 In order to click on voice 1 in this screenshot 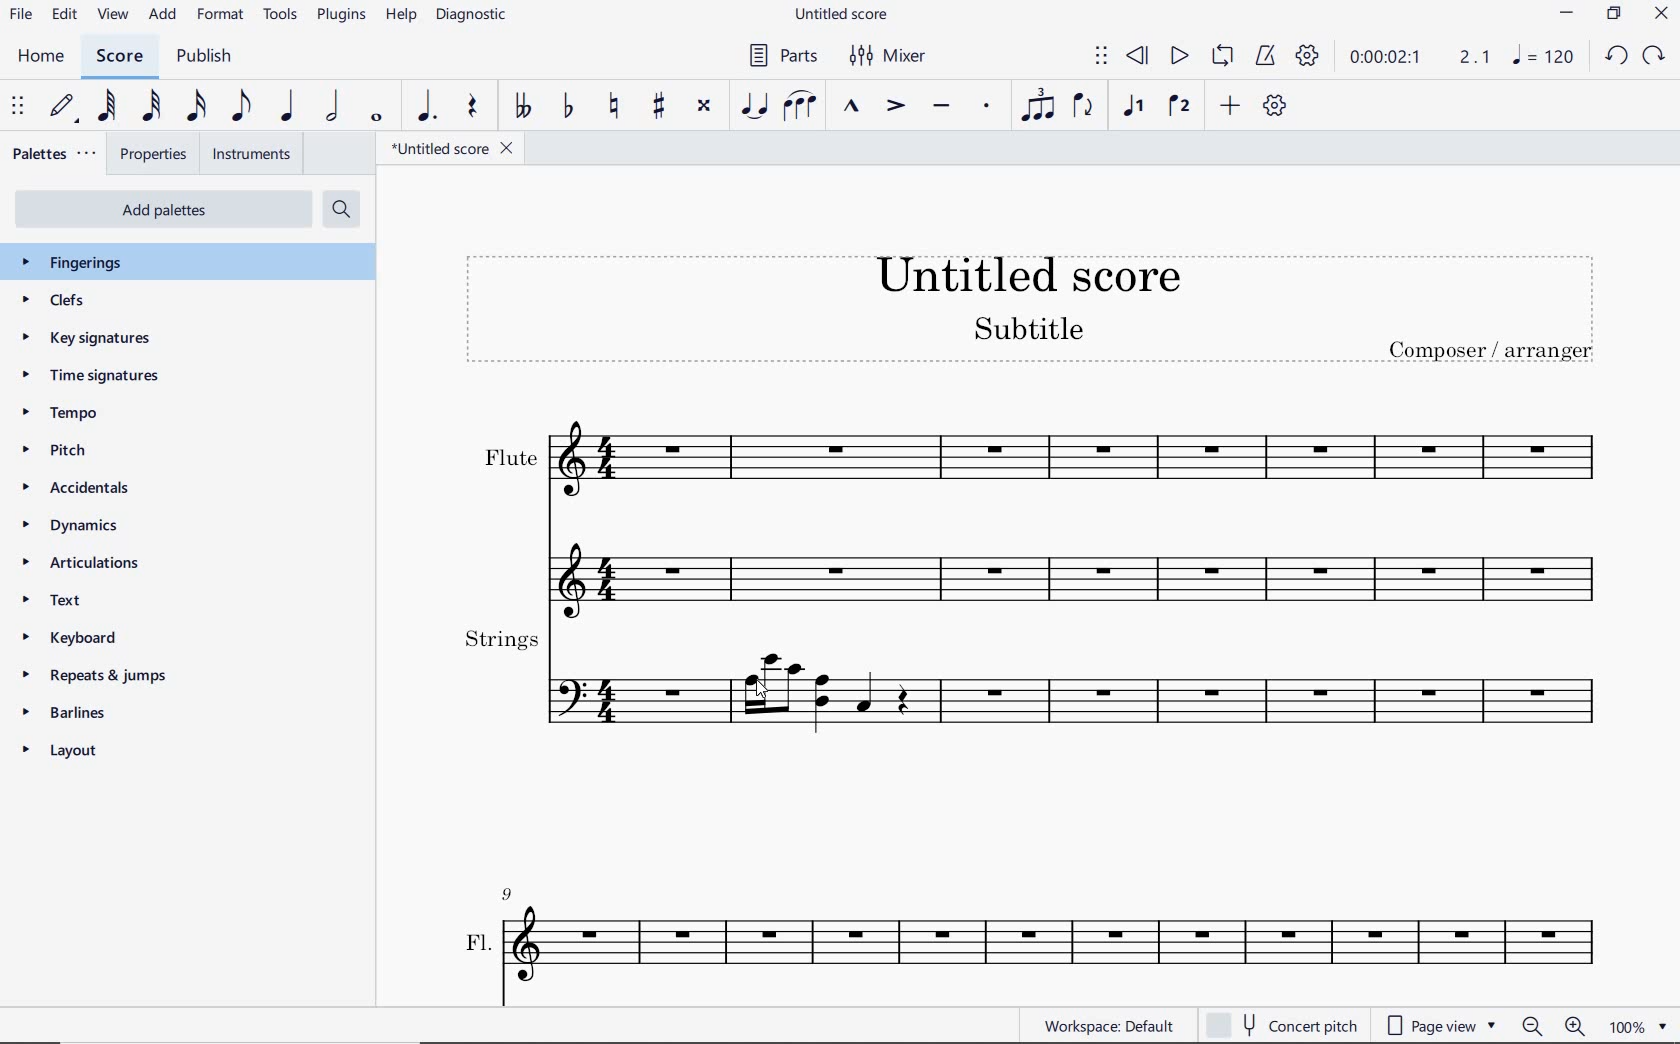, I will do `click(1134, 107)`.